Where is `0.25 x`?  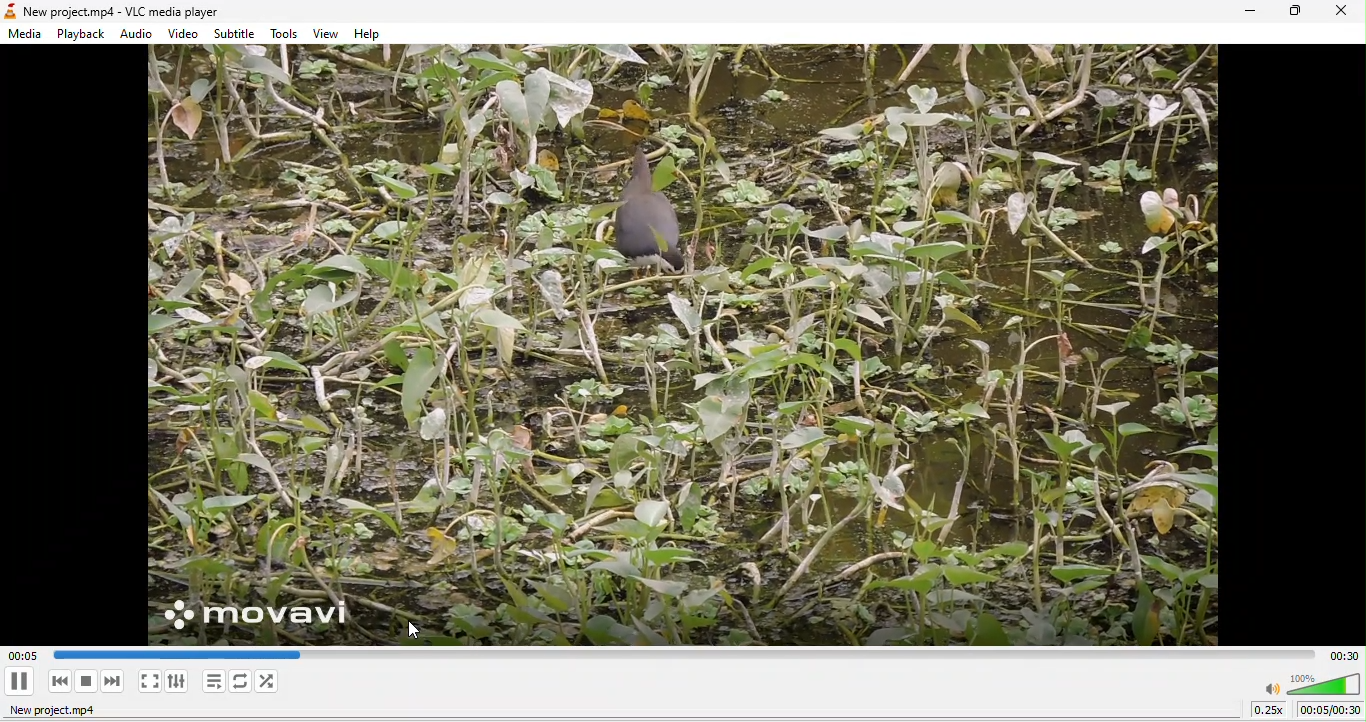
0.25 x is located at coordinates (1268, 712).